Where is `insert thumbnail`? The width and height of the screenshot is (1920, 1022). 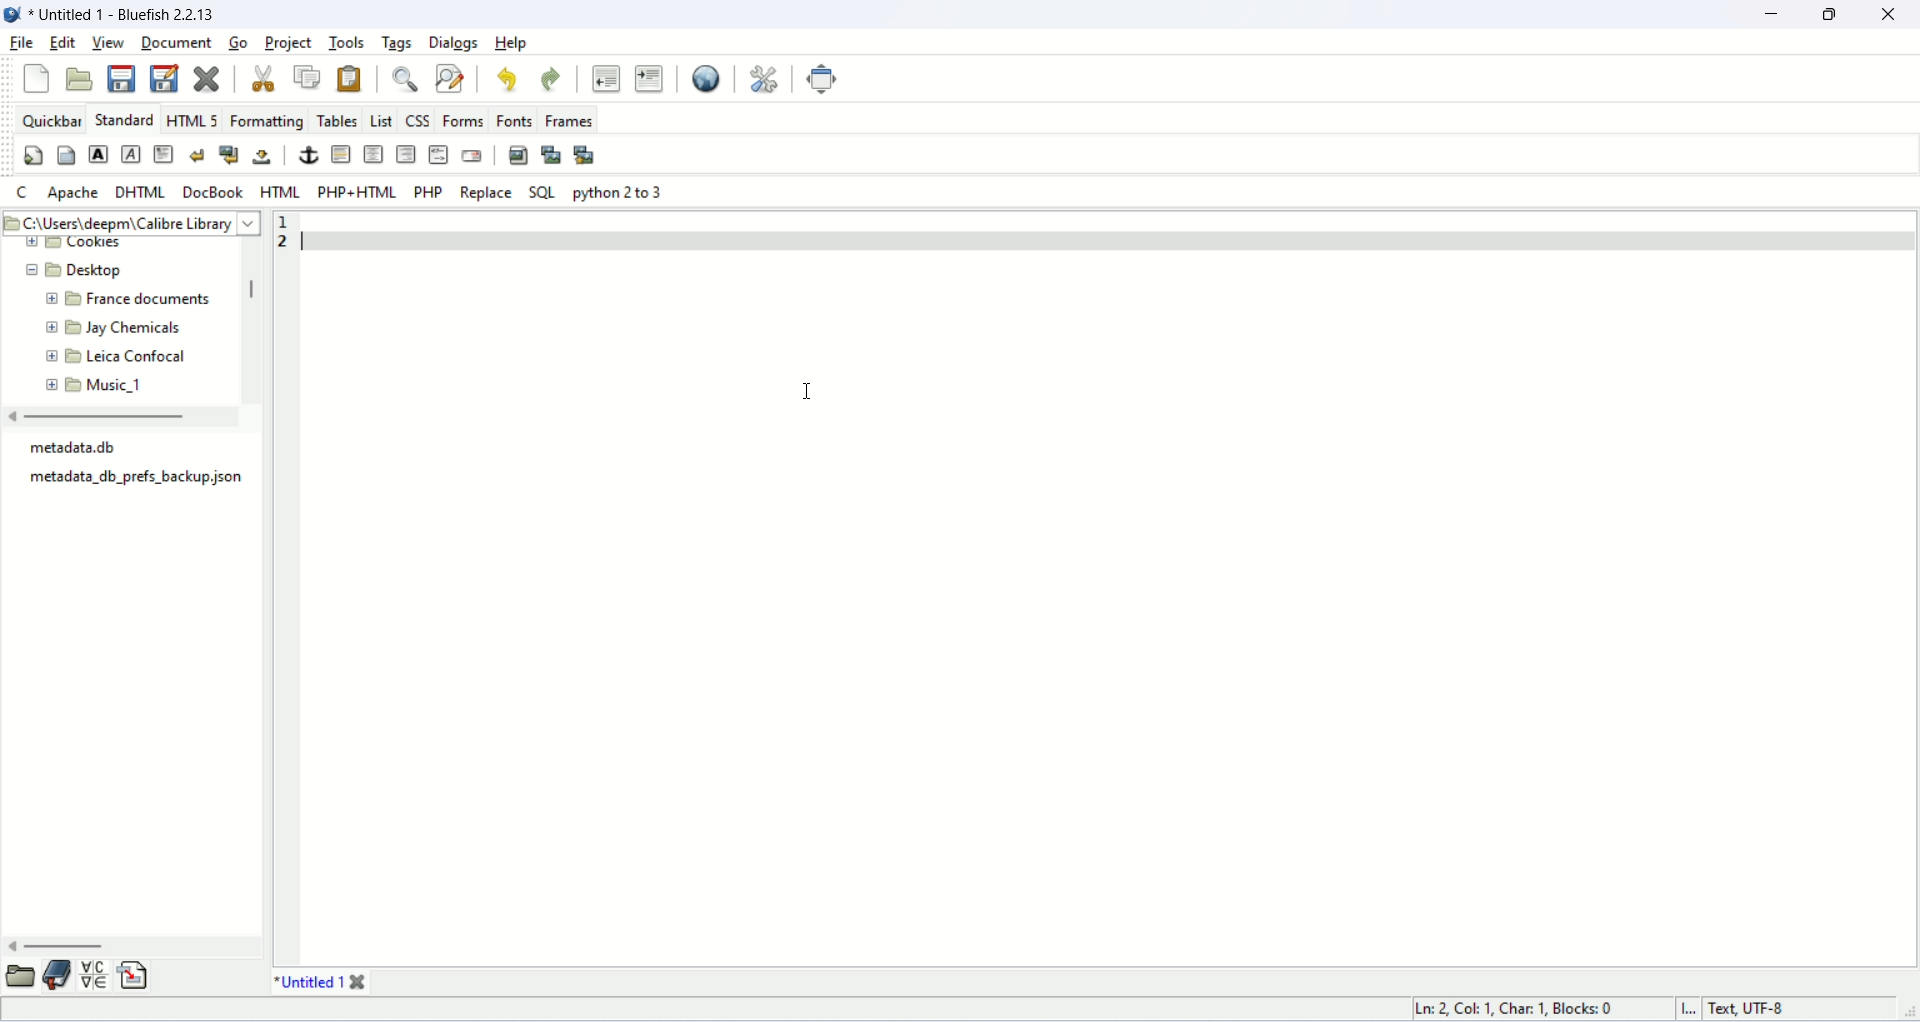
insert thumbnail is located at coordinates (551, 155).